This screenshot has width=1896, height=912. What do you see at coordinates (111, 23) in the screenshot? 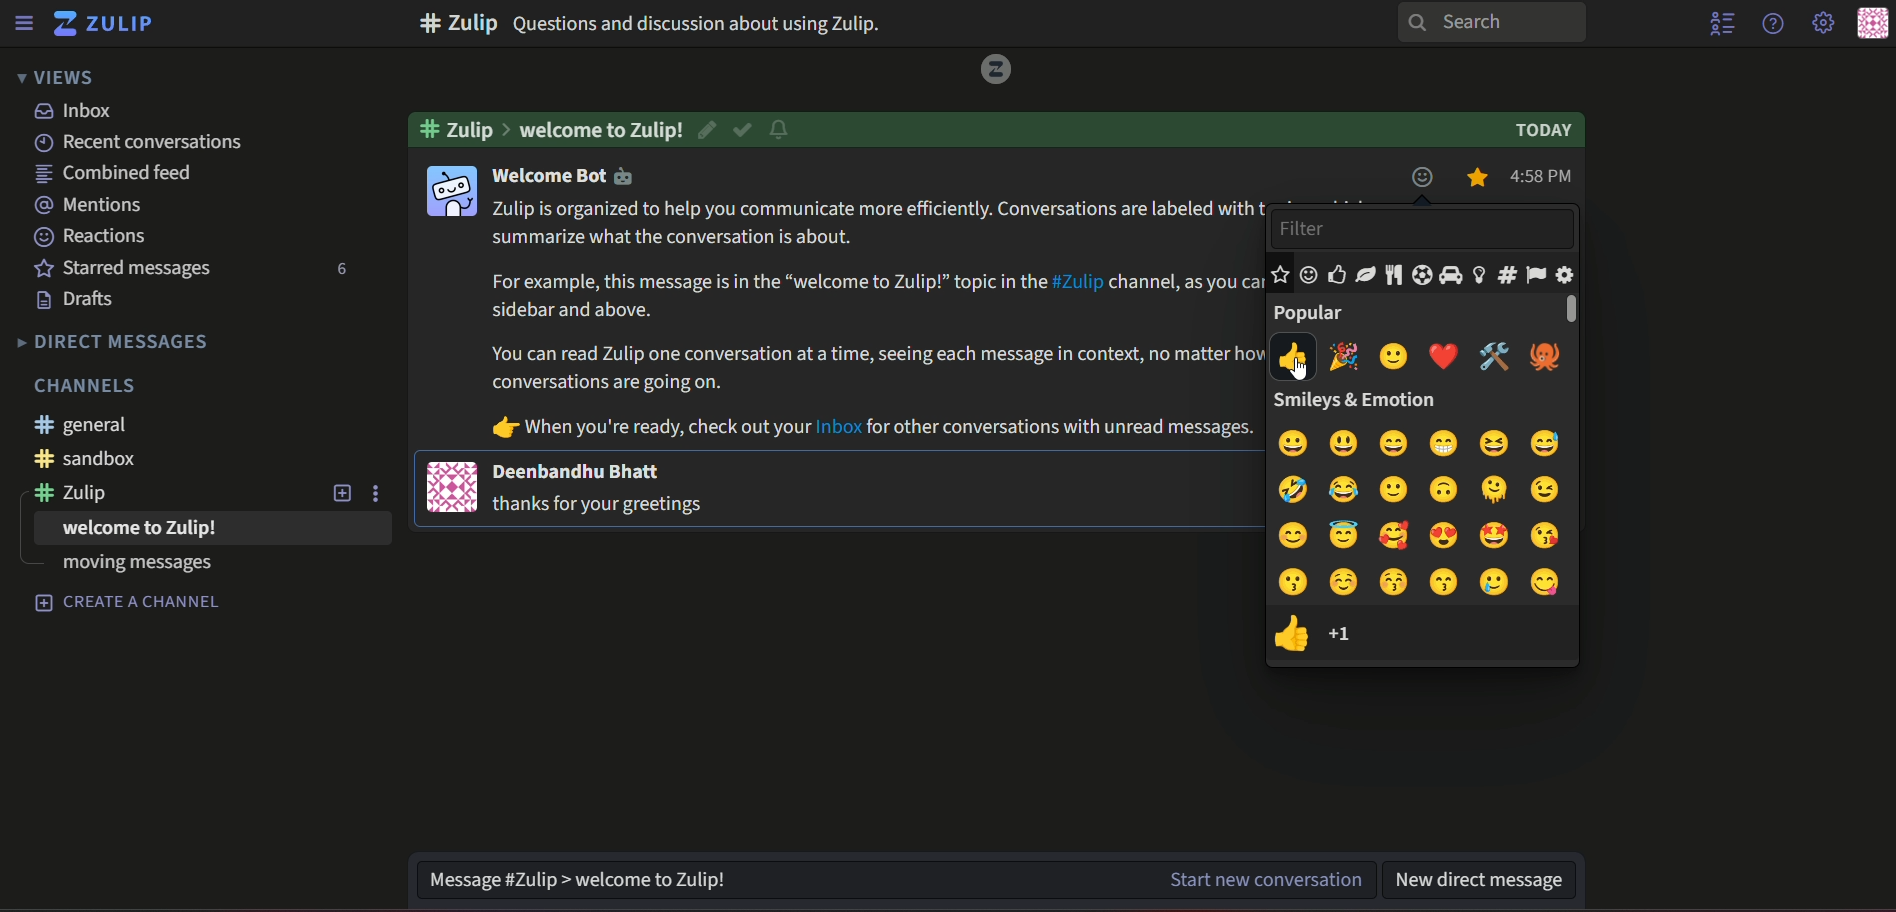
I see `title and logo` at bounding box center [111, 23].